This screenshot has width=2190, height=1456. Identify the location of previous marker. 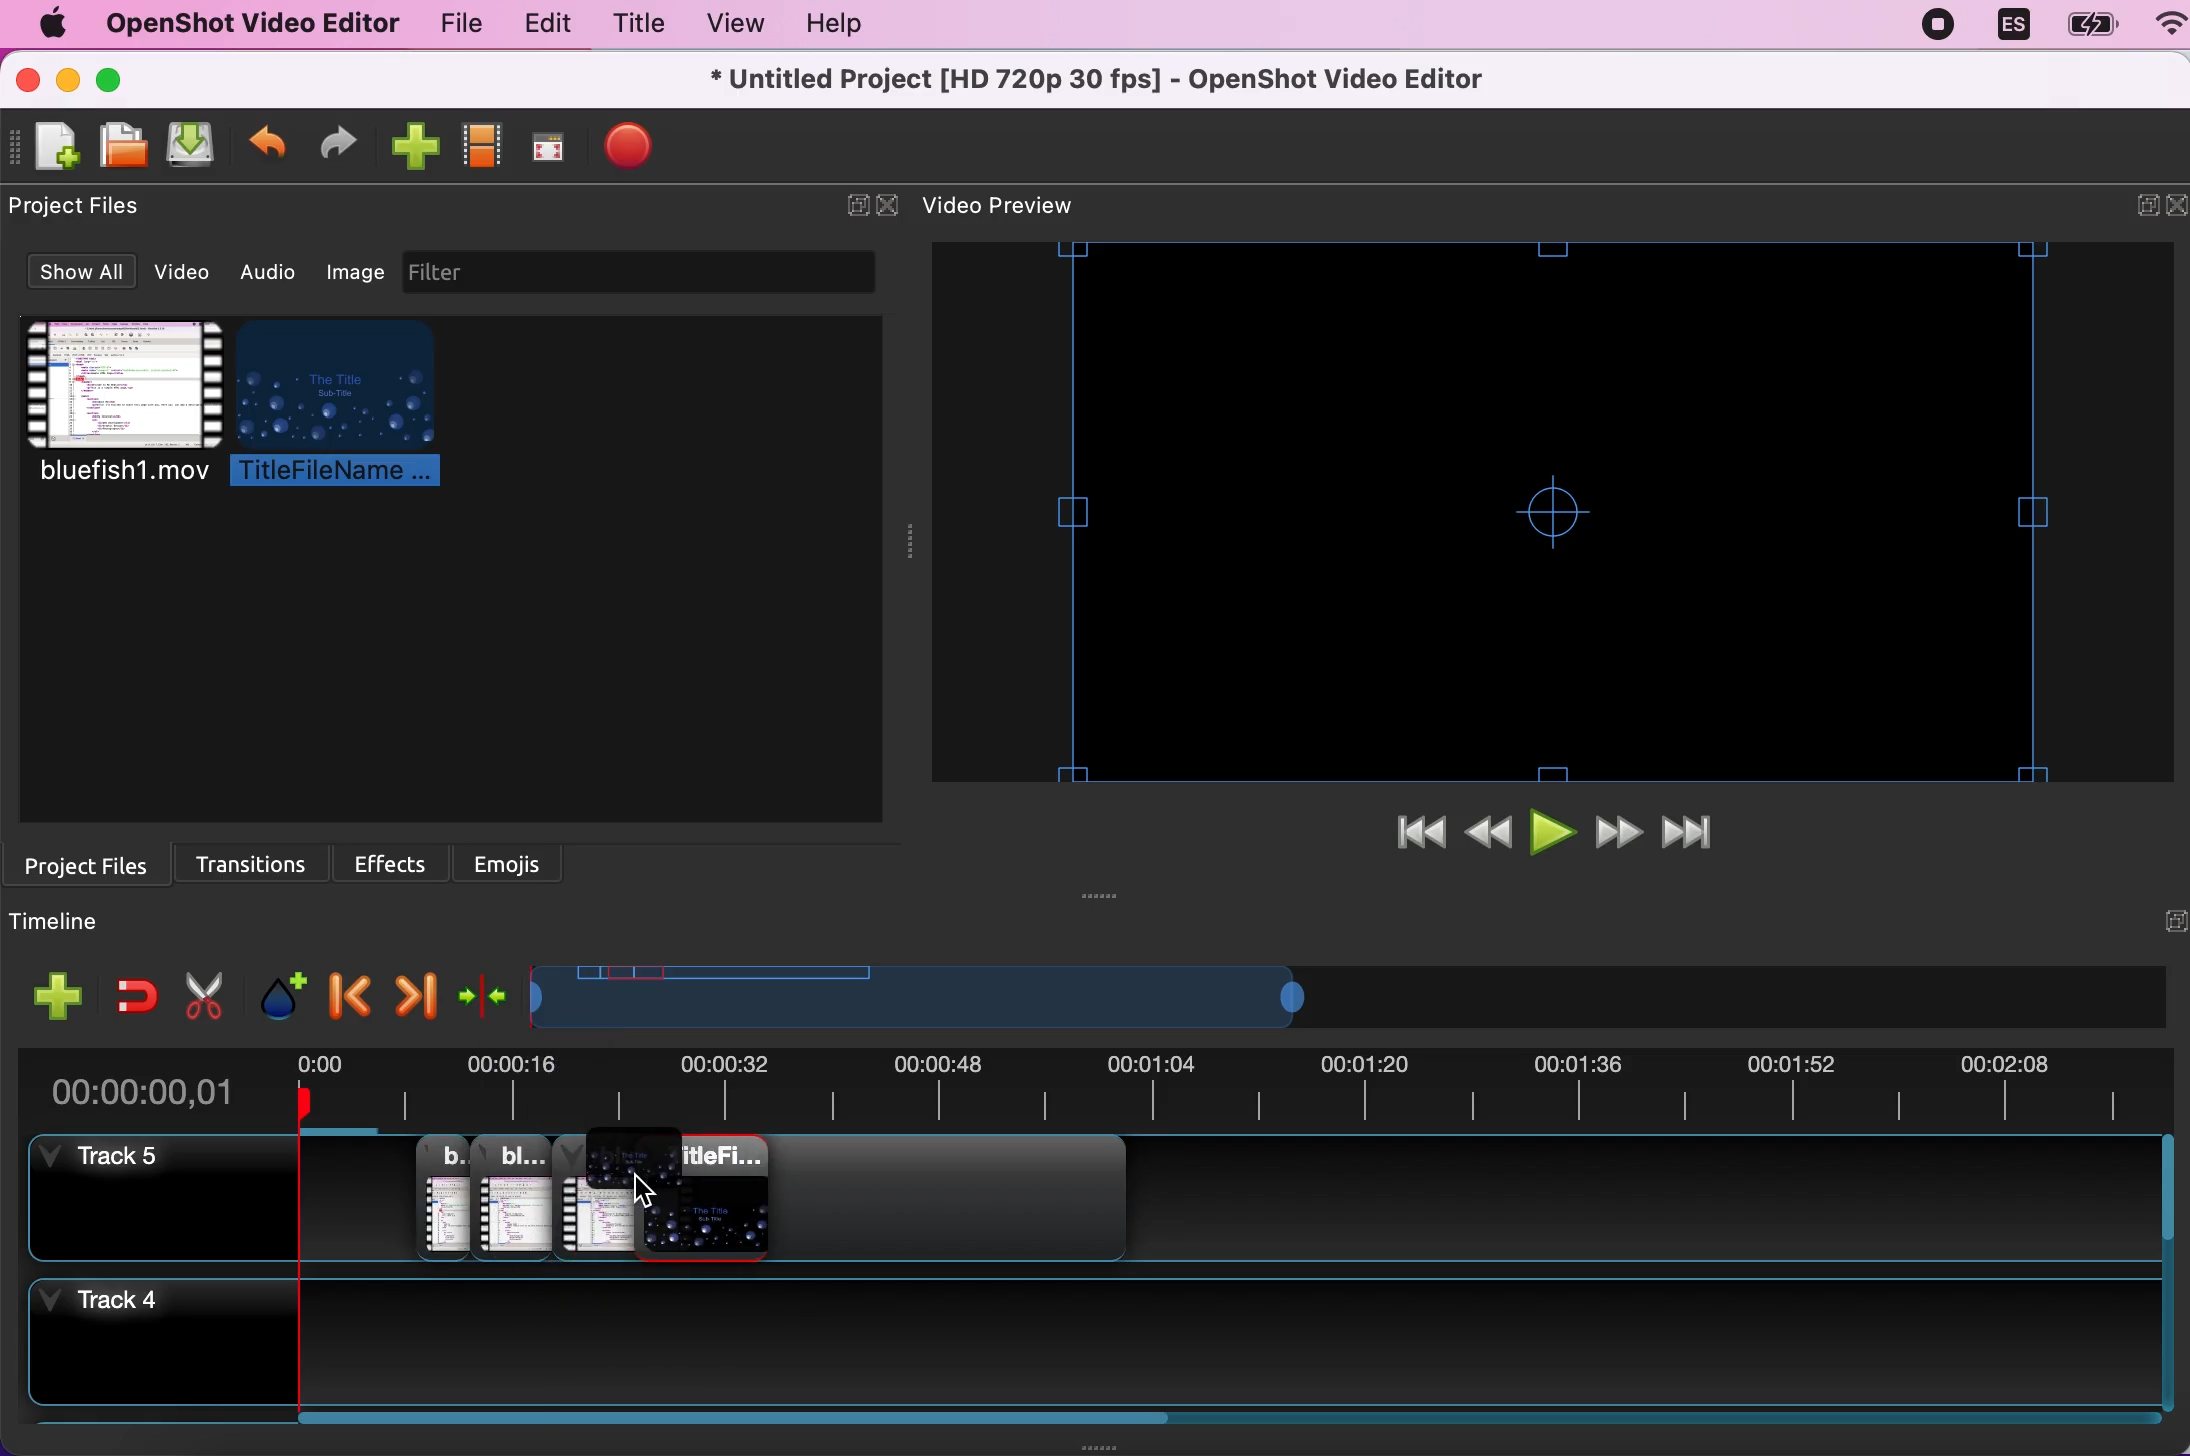
(347, 989).